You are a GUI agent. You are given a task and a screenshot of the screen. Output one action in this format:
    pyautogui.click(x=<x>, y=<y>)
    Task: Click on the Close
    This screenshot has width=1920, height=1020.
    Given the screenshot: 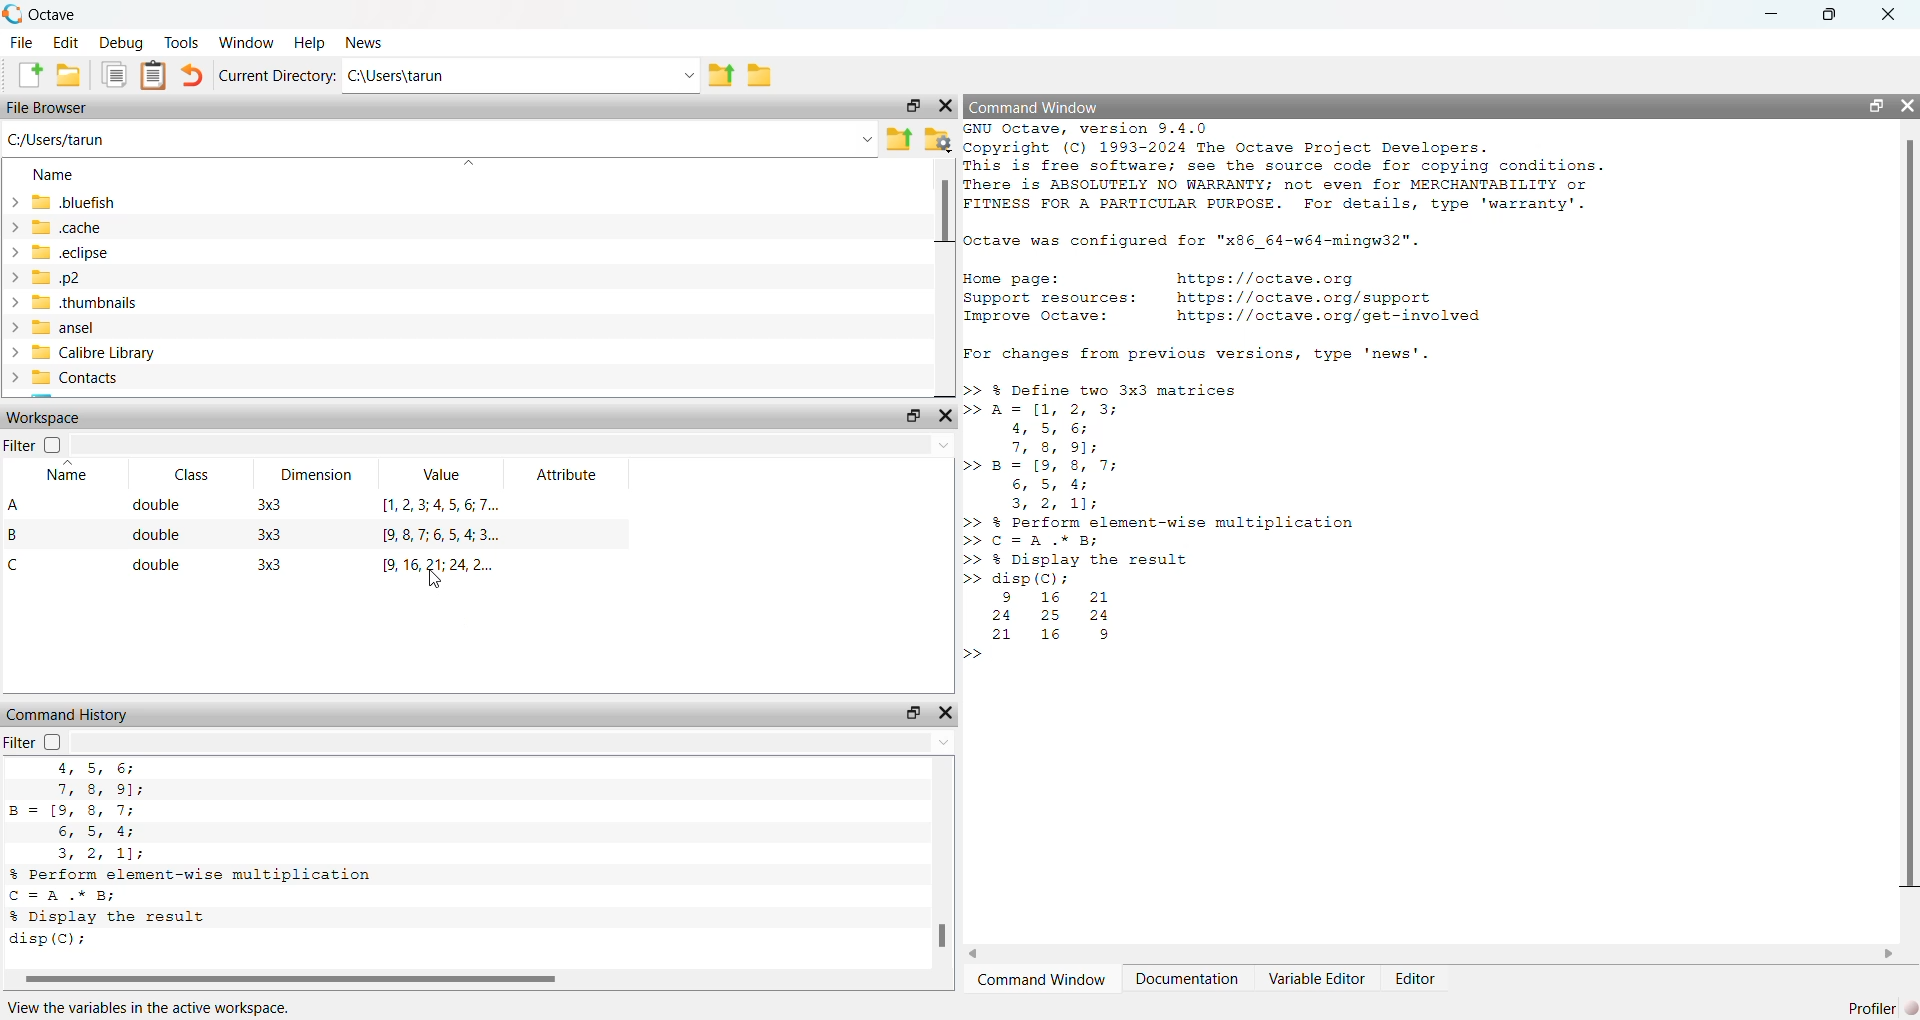 What is the action you would take?
    pyautogui.click(x=944, y=714)
    